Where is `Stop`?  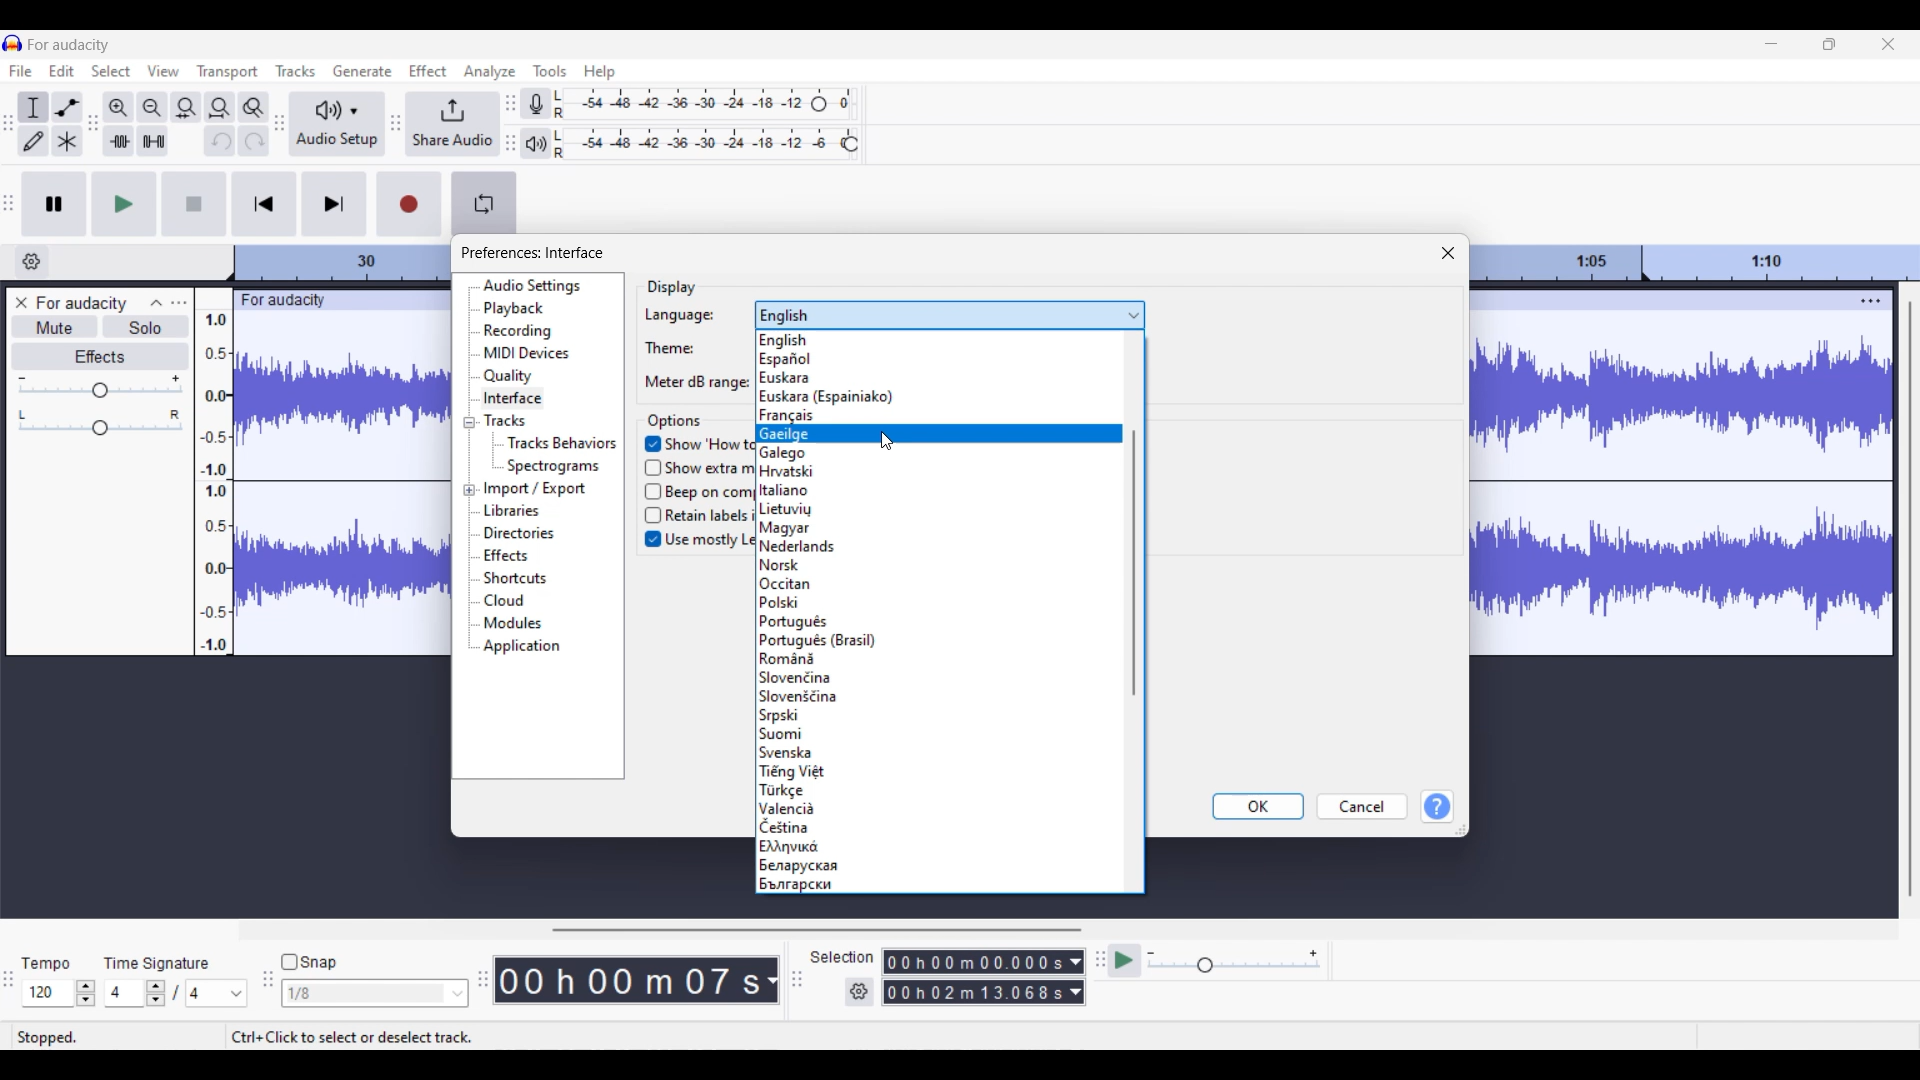
Stop is located at coordinates (196, 204).